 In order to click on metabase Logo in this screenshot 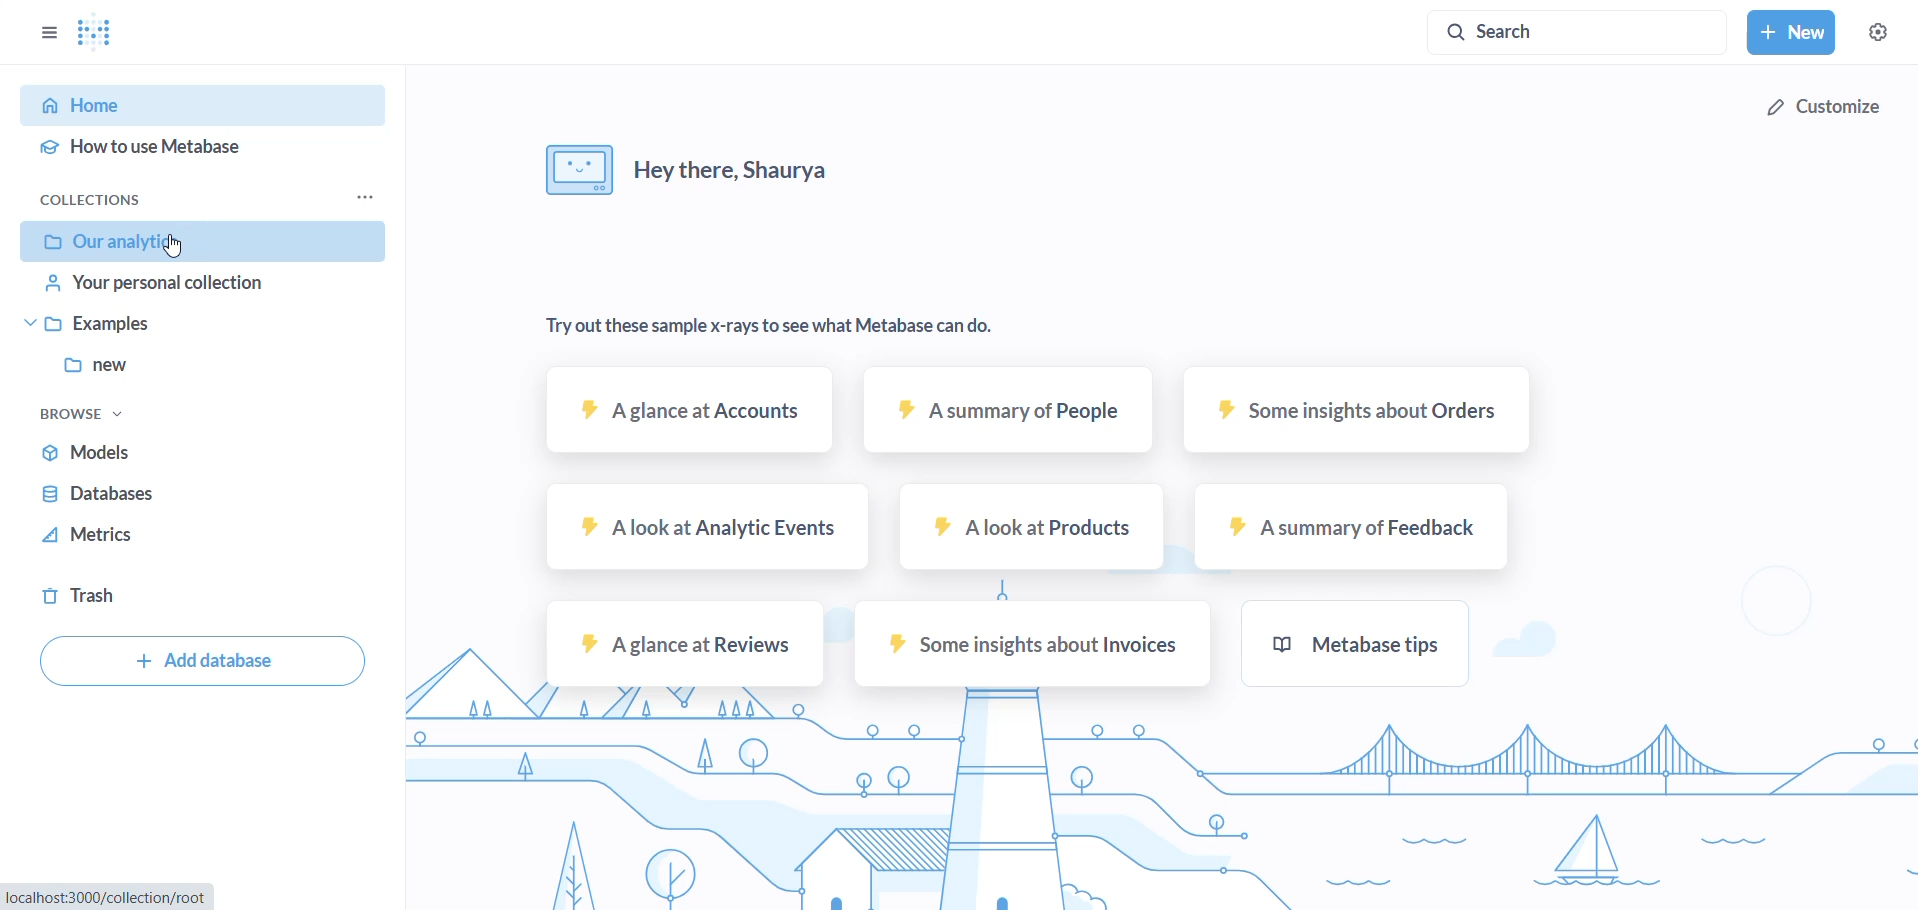, I will do `click(101, 32)`.